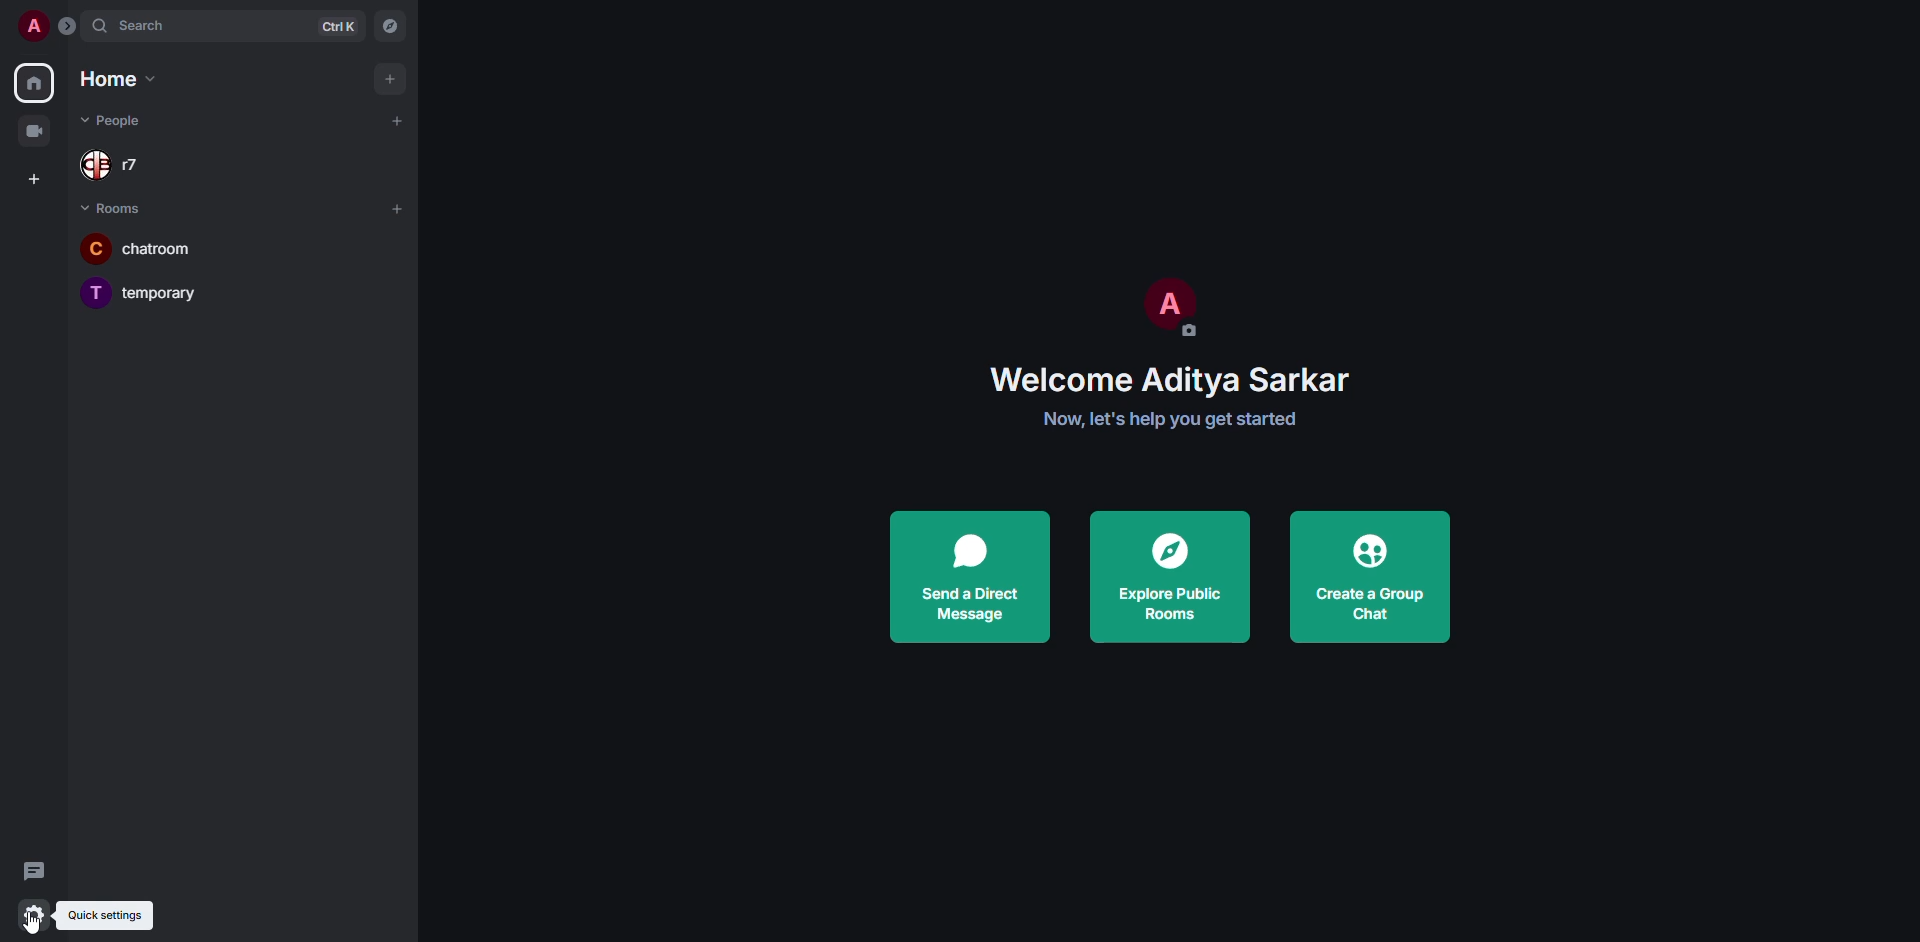 The width and height of the screenshot is (1920, 942). Describe the element at coordinates (1177, 420) in the screenshot. I see `get started` at that location.